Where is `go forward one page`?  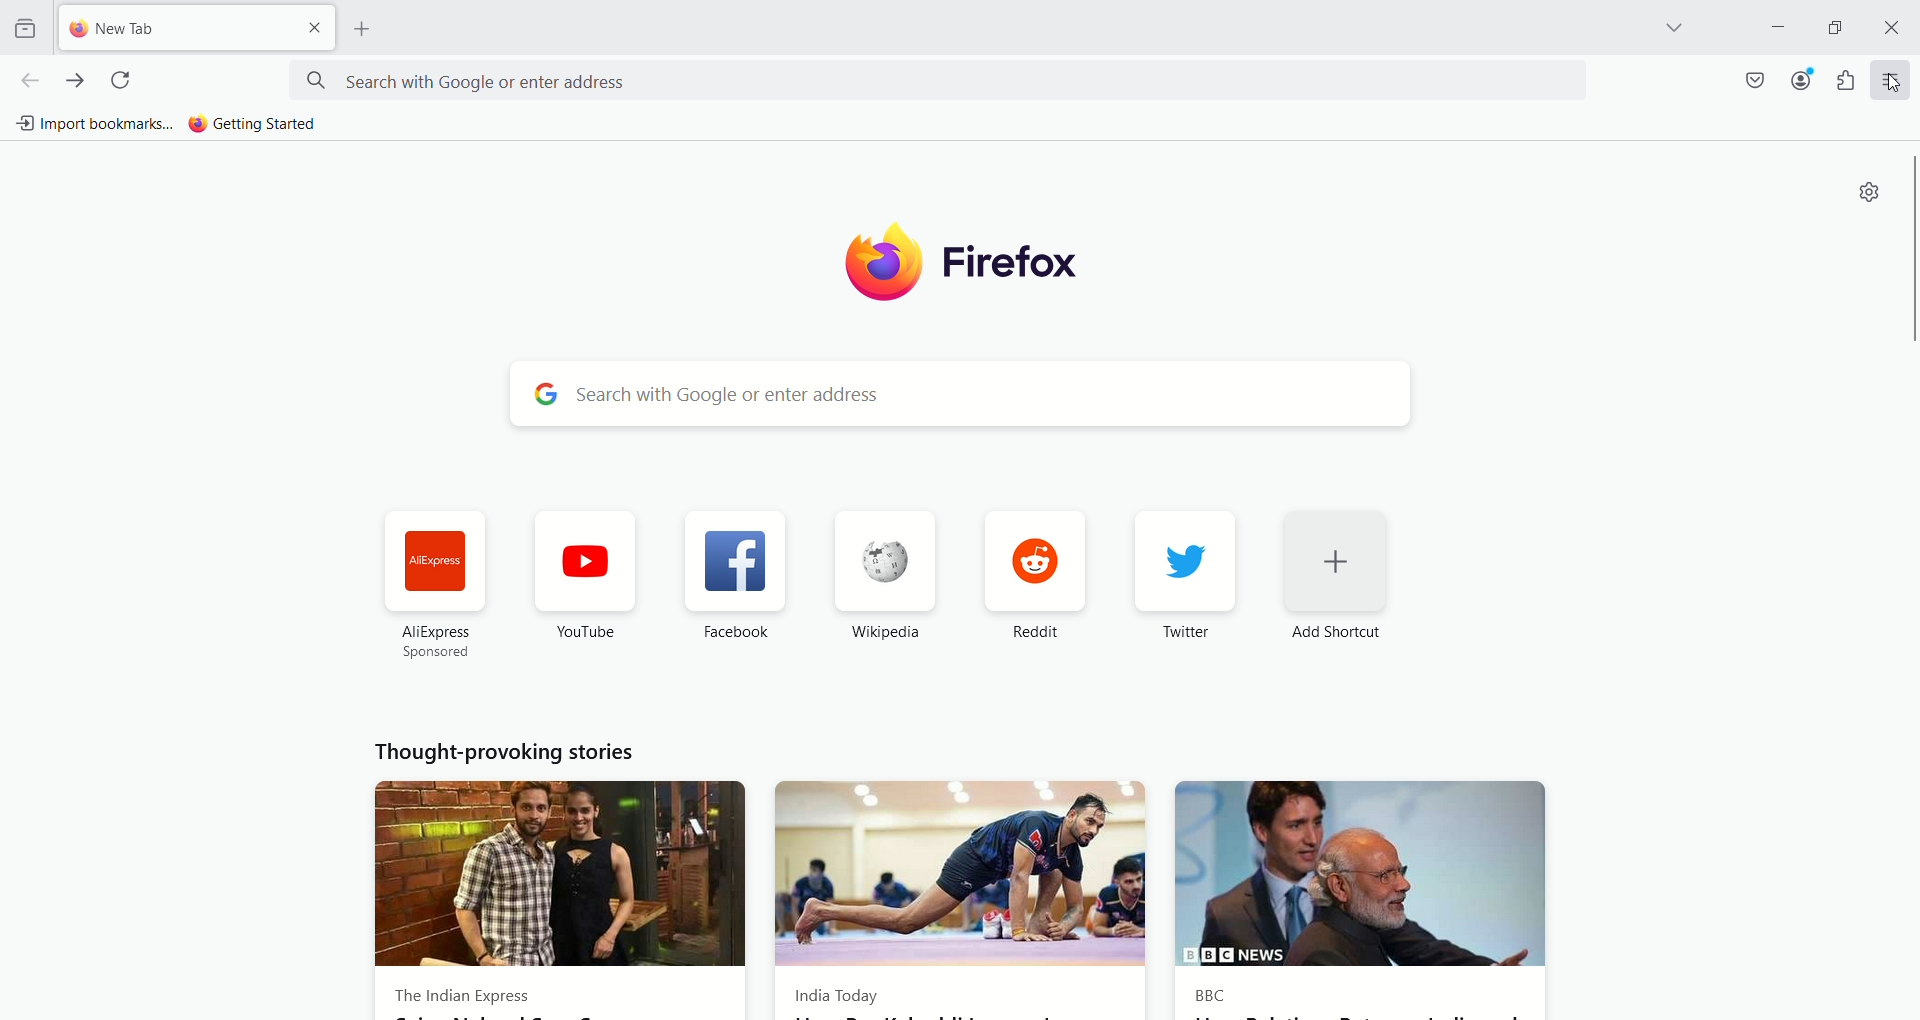 go forward one page is located at coordinates (73, 79).